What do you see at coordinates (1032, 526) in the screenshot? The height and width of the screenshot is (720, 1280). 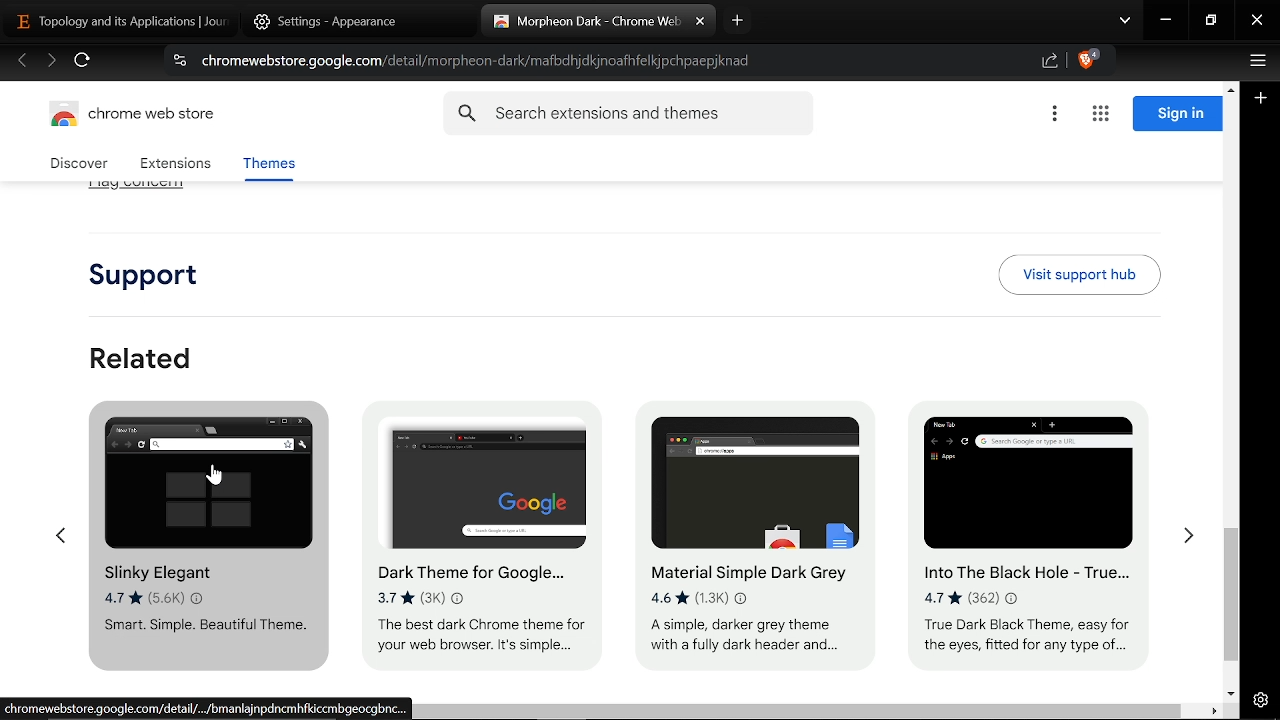 I see `Into the Black Hole theme` at bounding box center [1032, 526].